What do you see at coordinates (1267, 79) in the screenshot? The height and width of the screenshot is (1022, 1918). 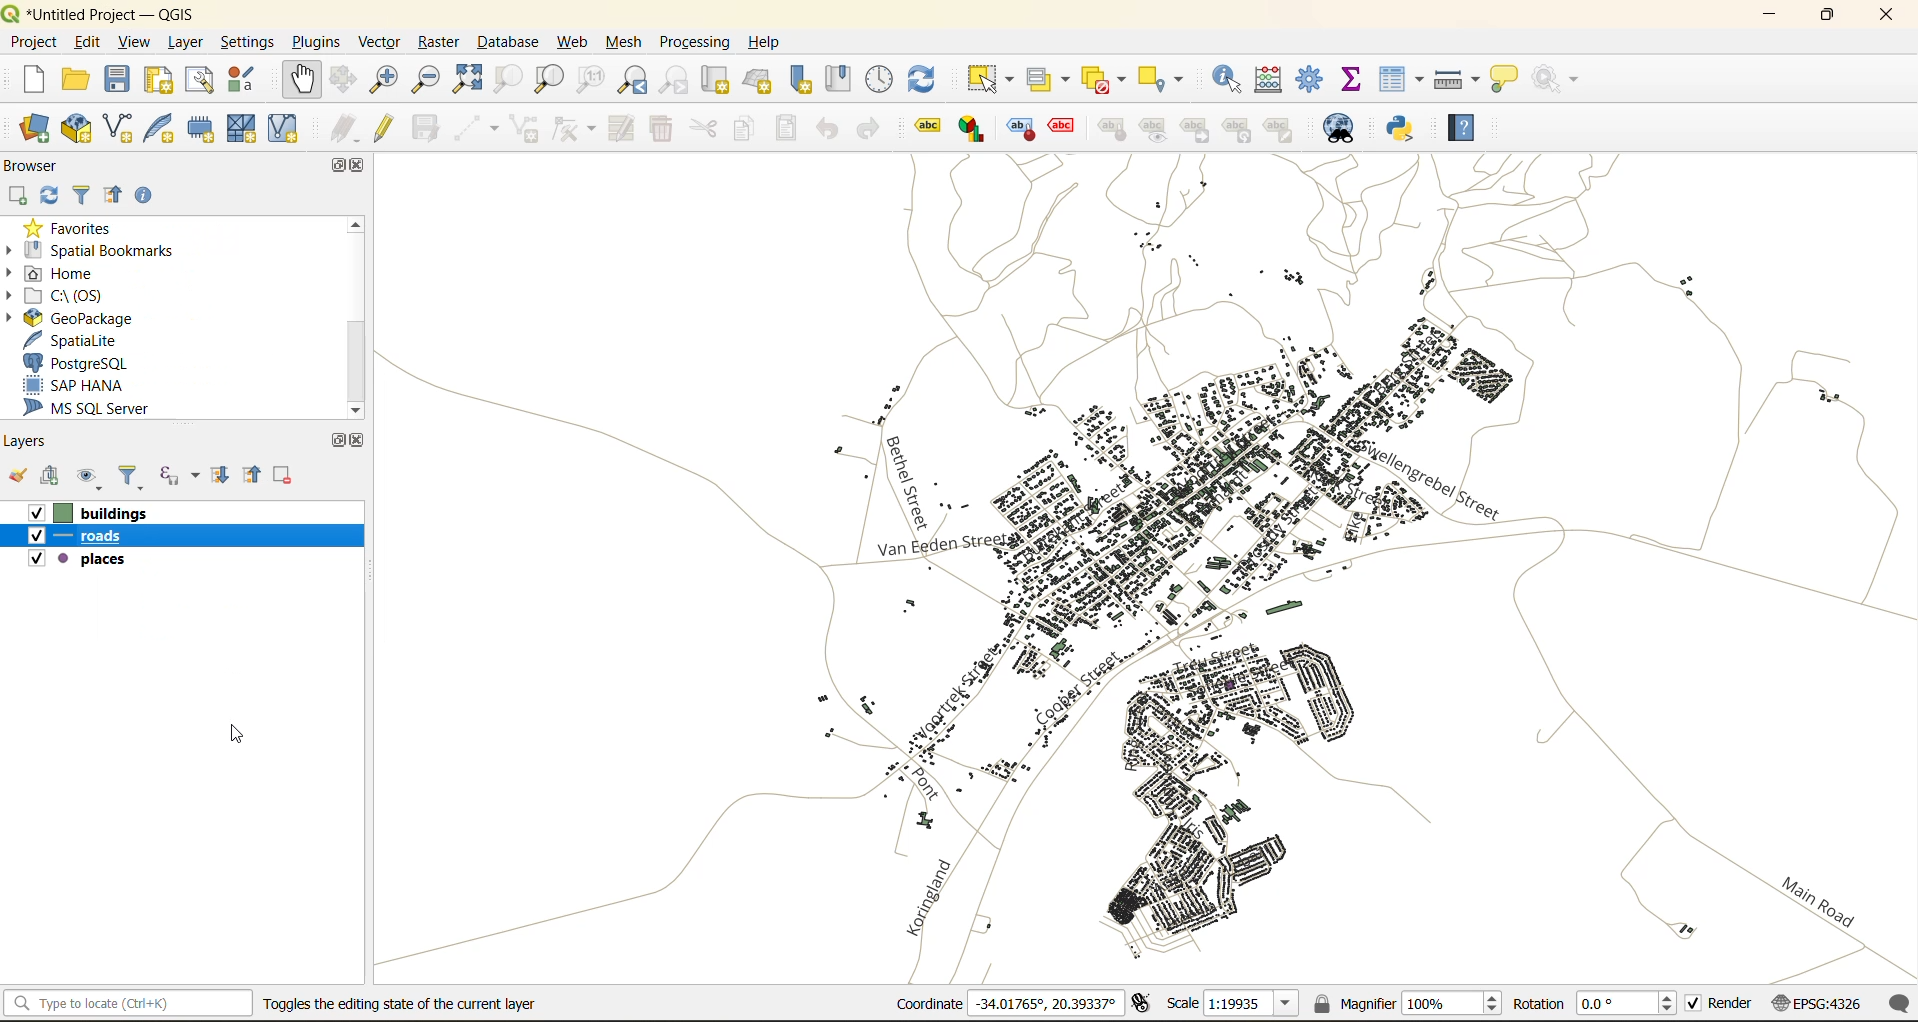 I see `calculator` at bounding box center [1267, 79].